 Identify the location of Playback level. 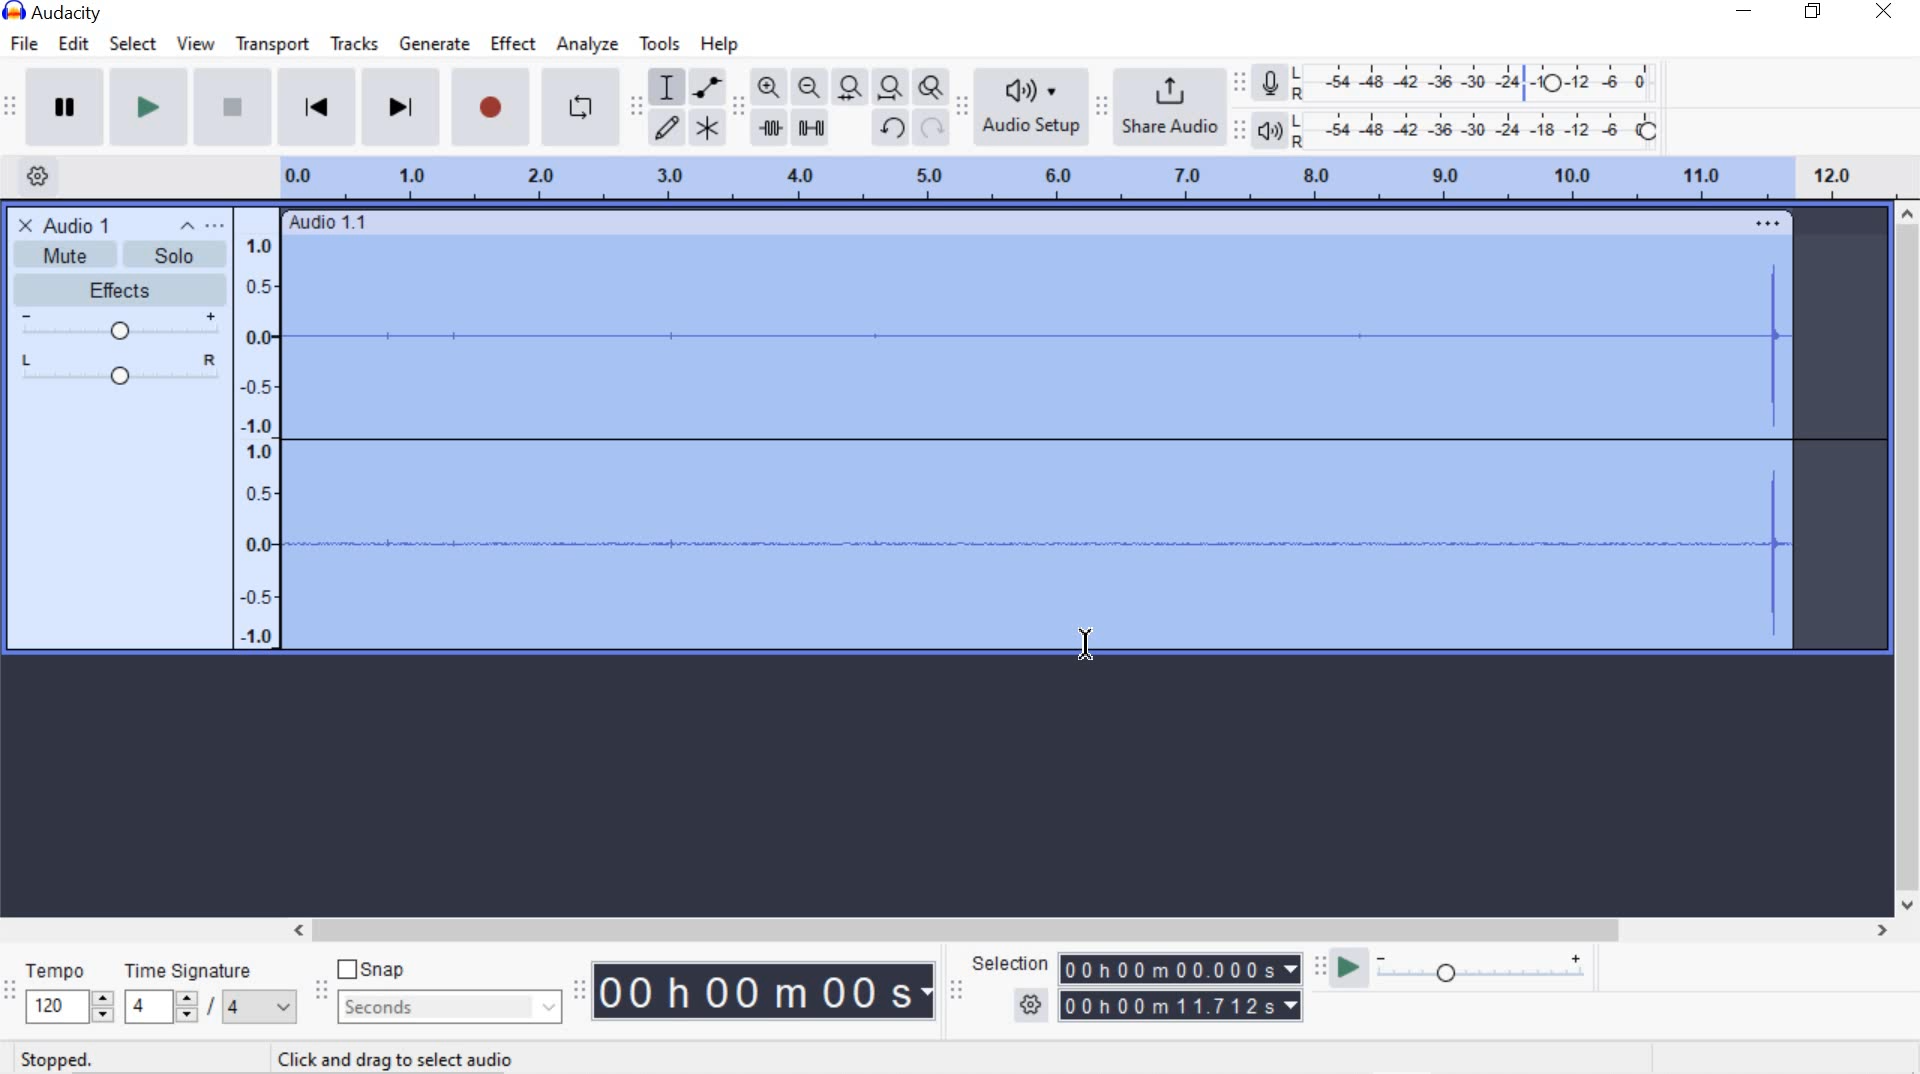
(1484, 130).